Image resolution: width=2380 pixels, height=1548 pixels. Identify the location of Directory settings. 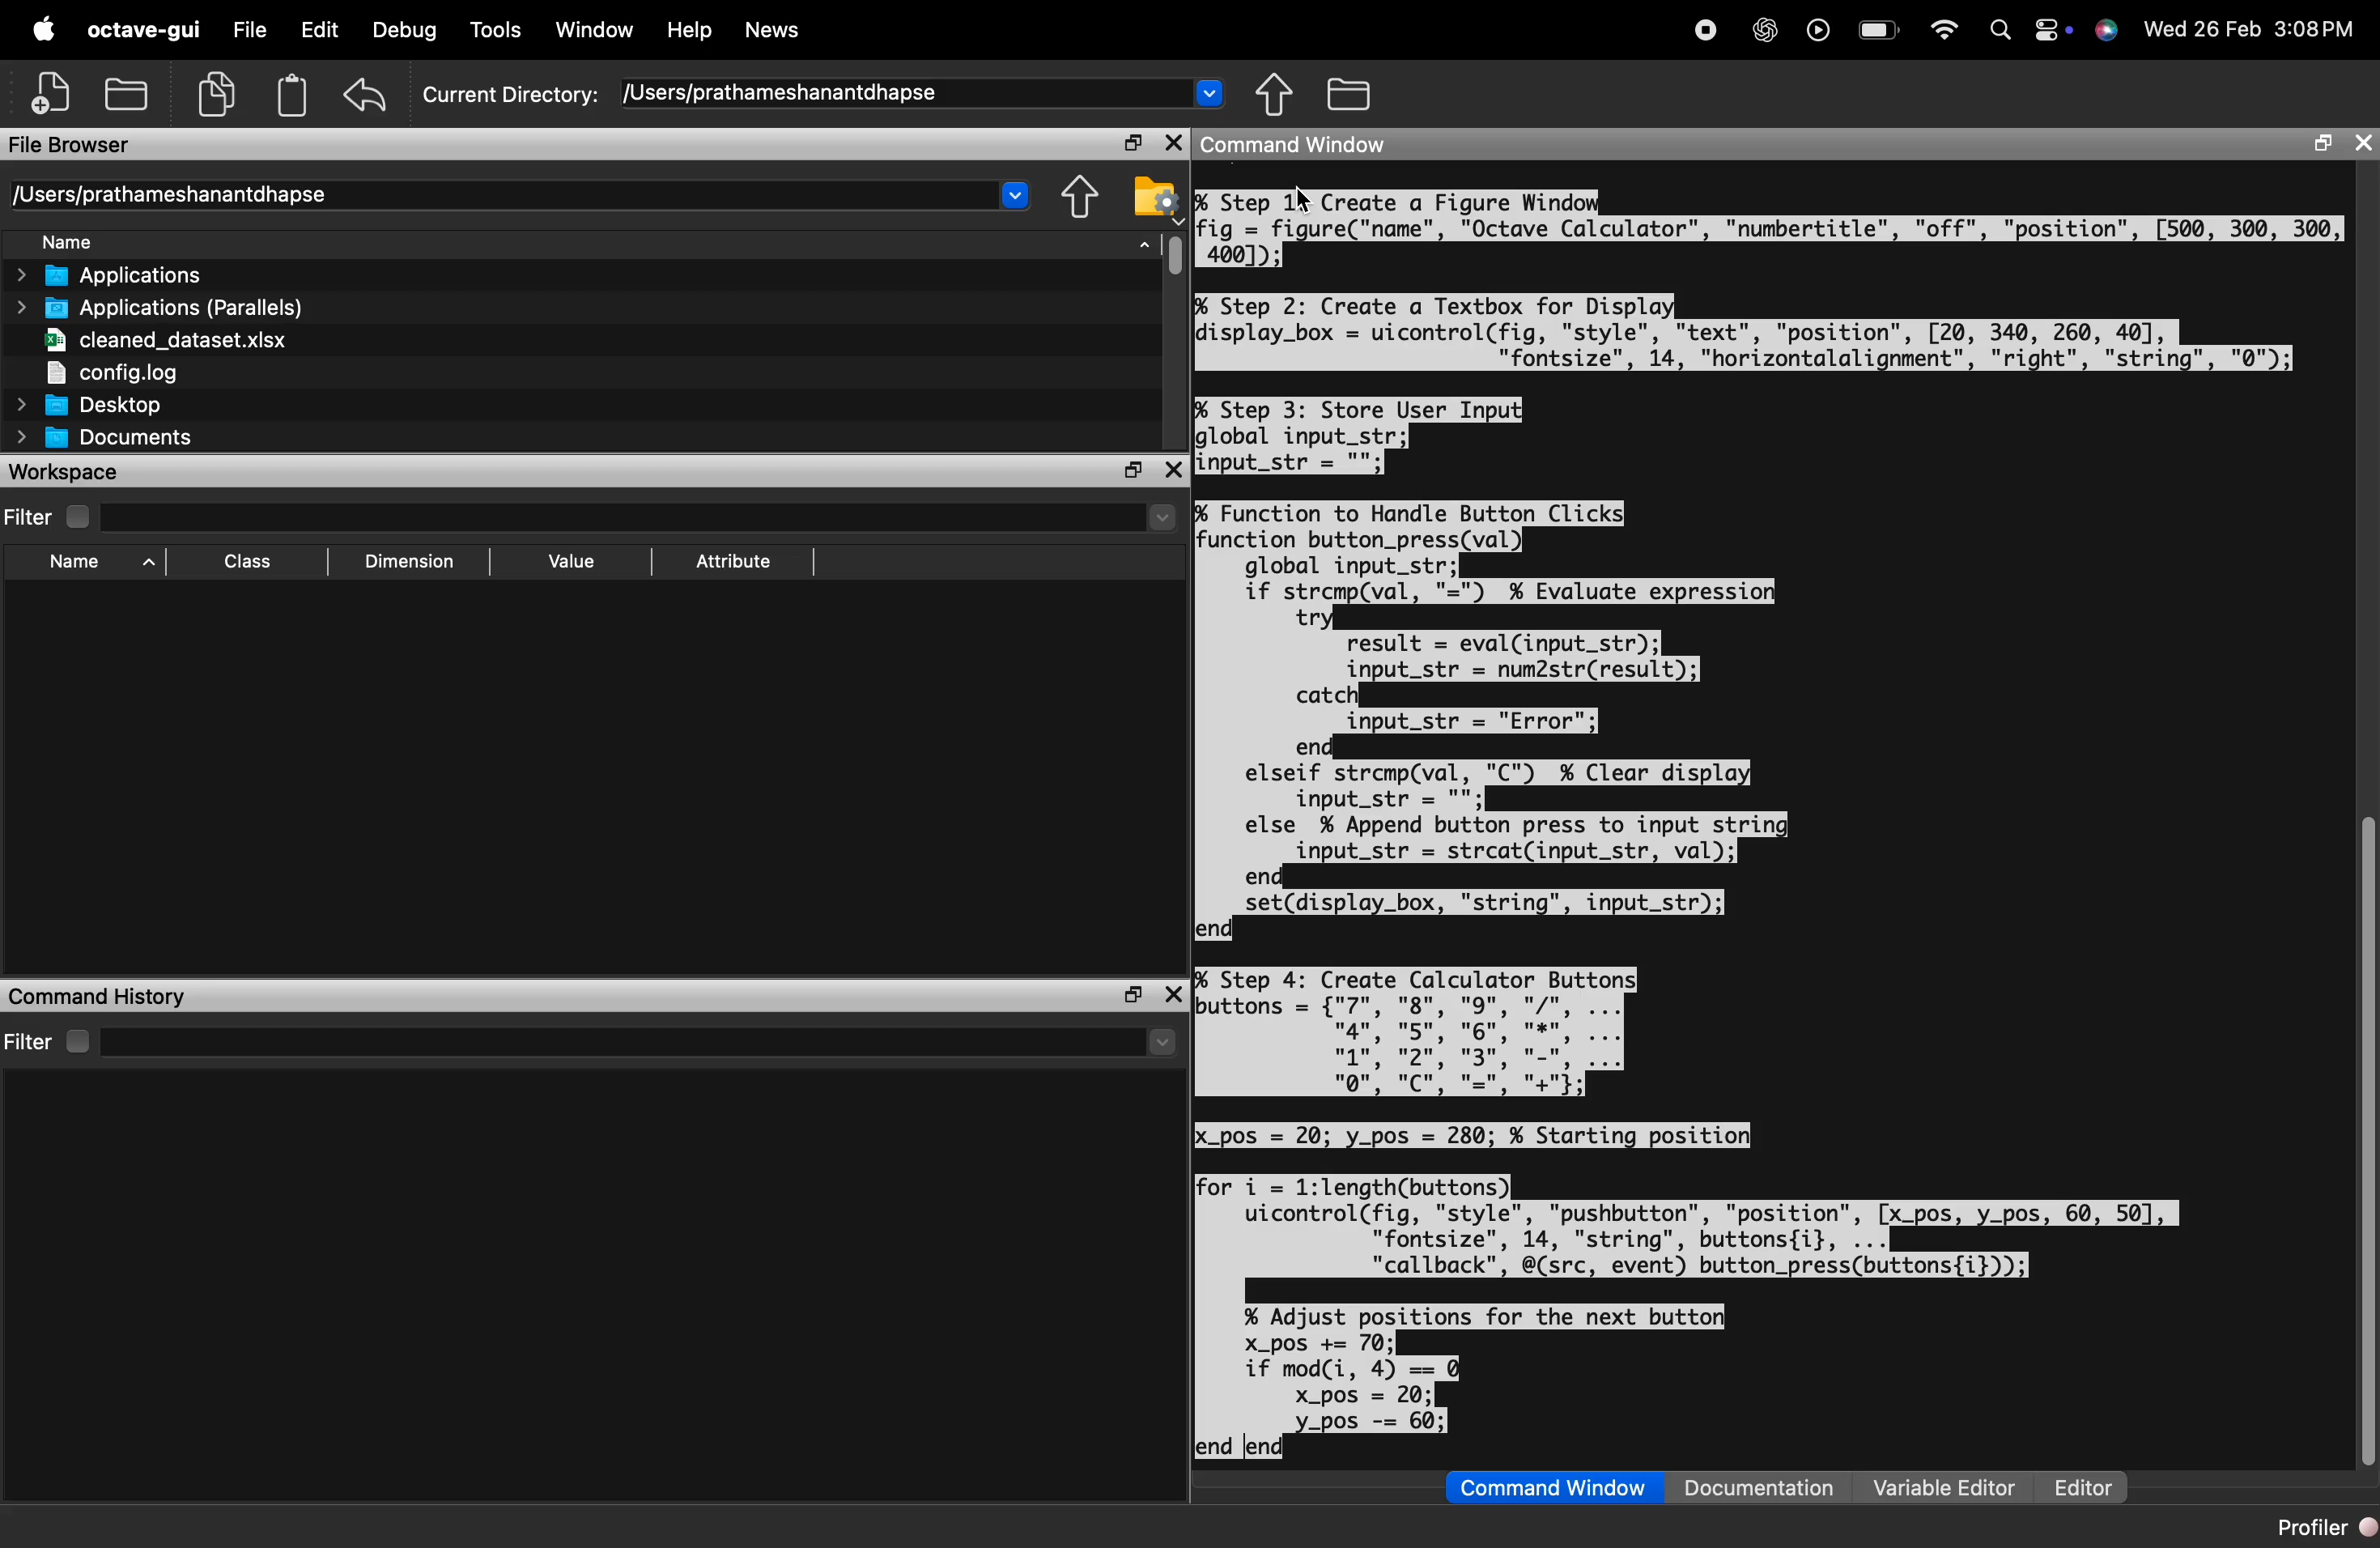
(1076, 198).